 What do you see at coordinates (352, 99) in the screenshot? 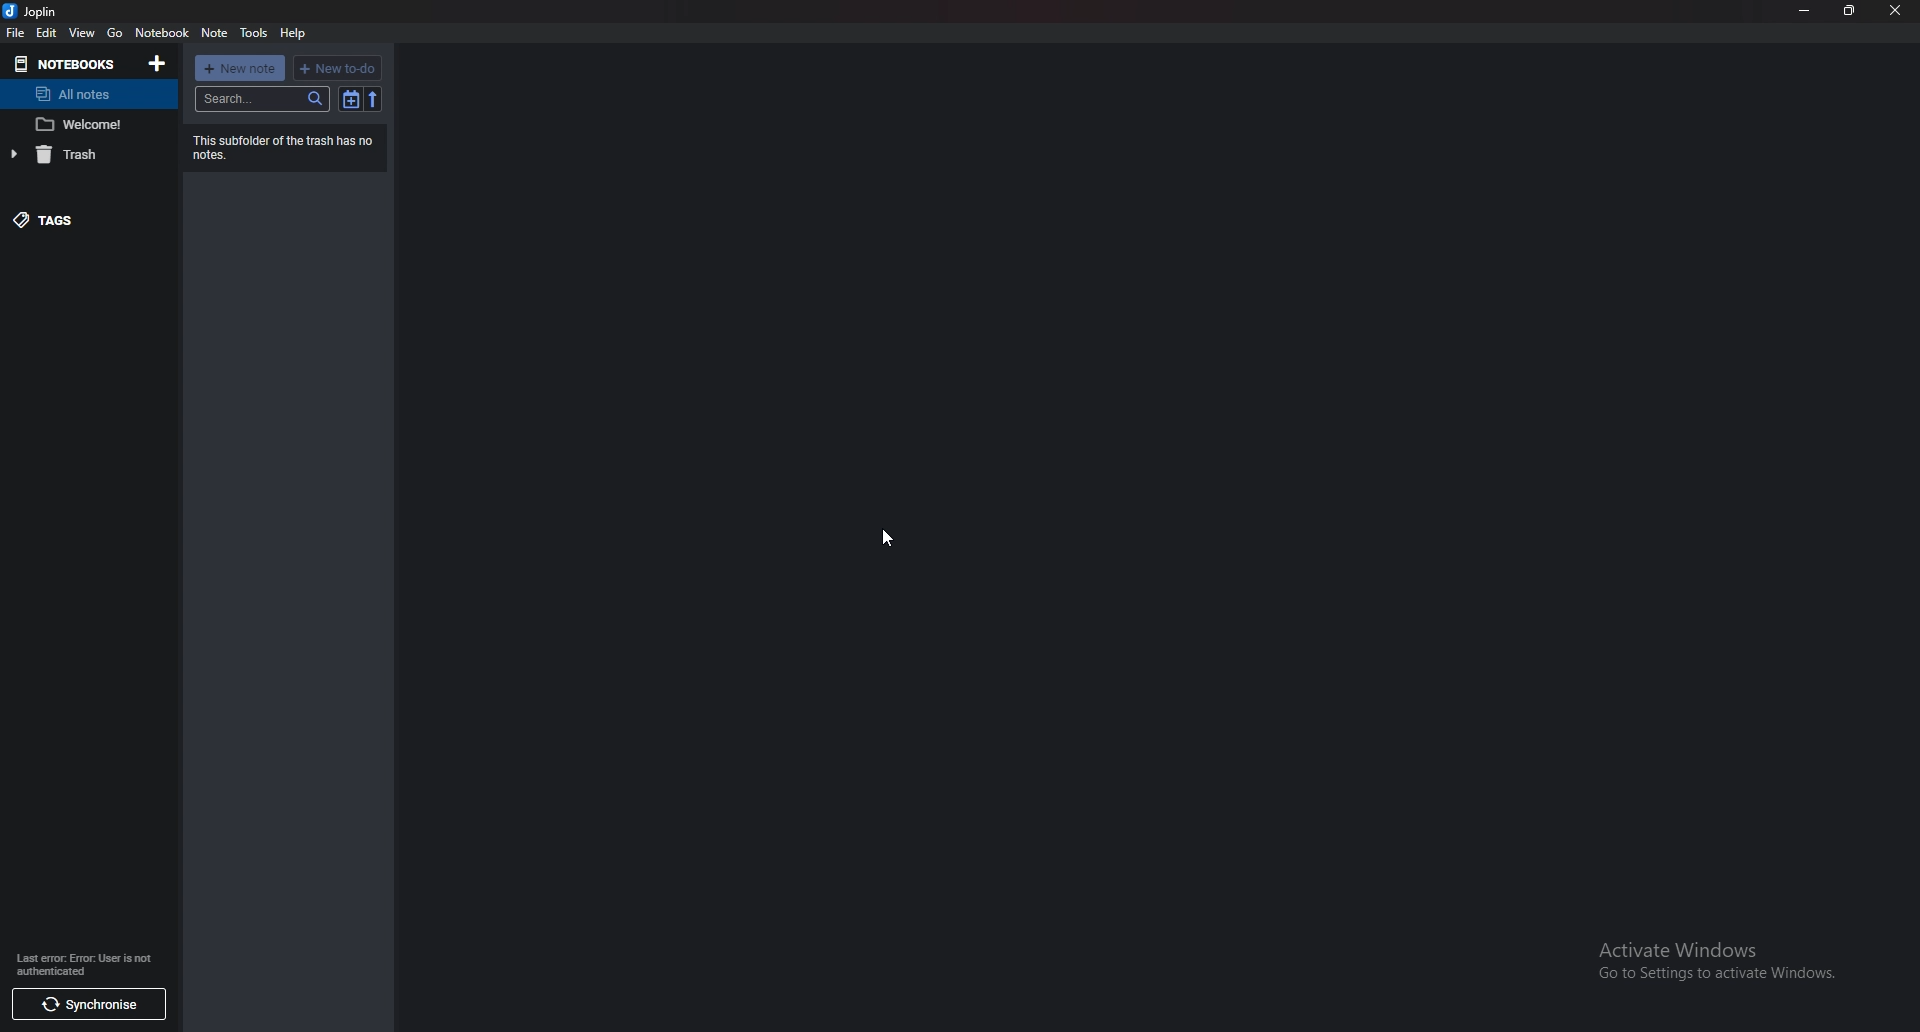
I see `Toggle sort` at bounding box center [352, 99].